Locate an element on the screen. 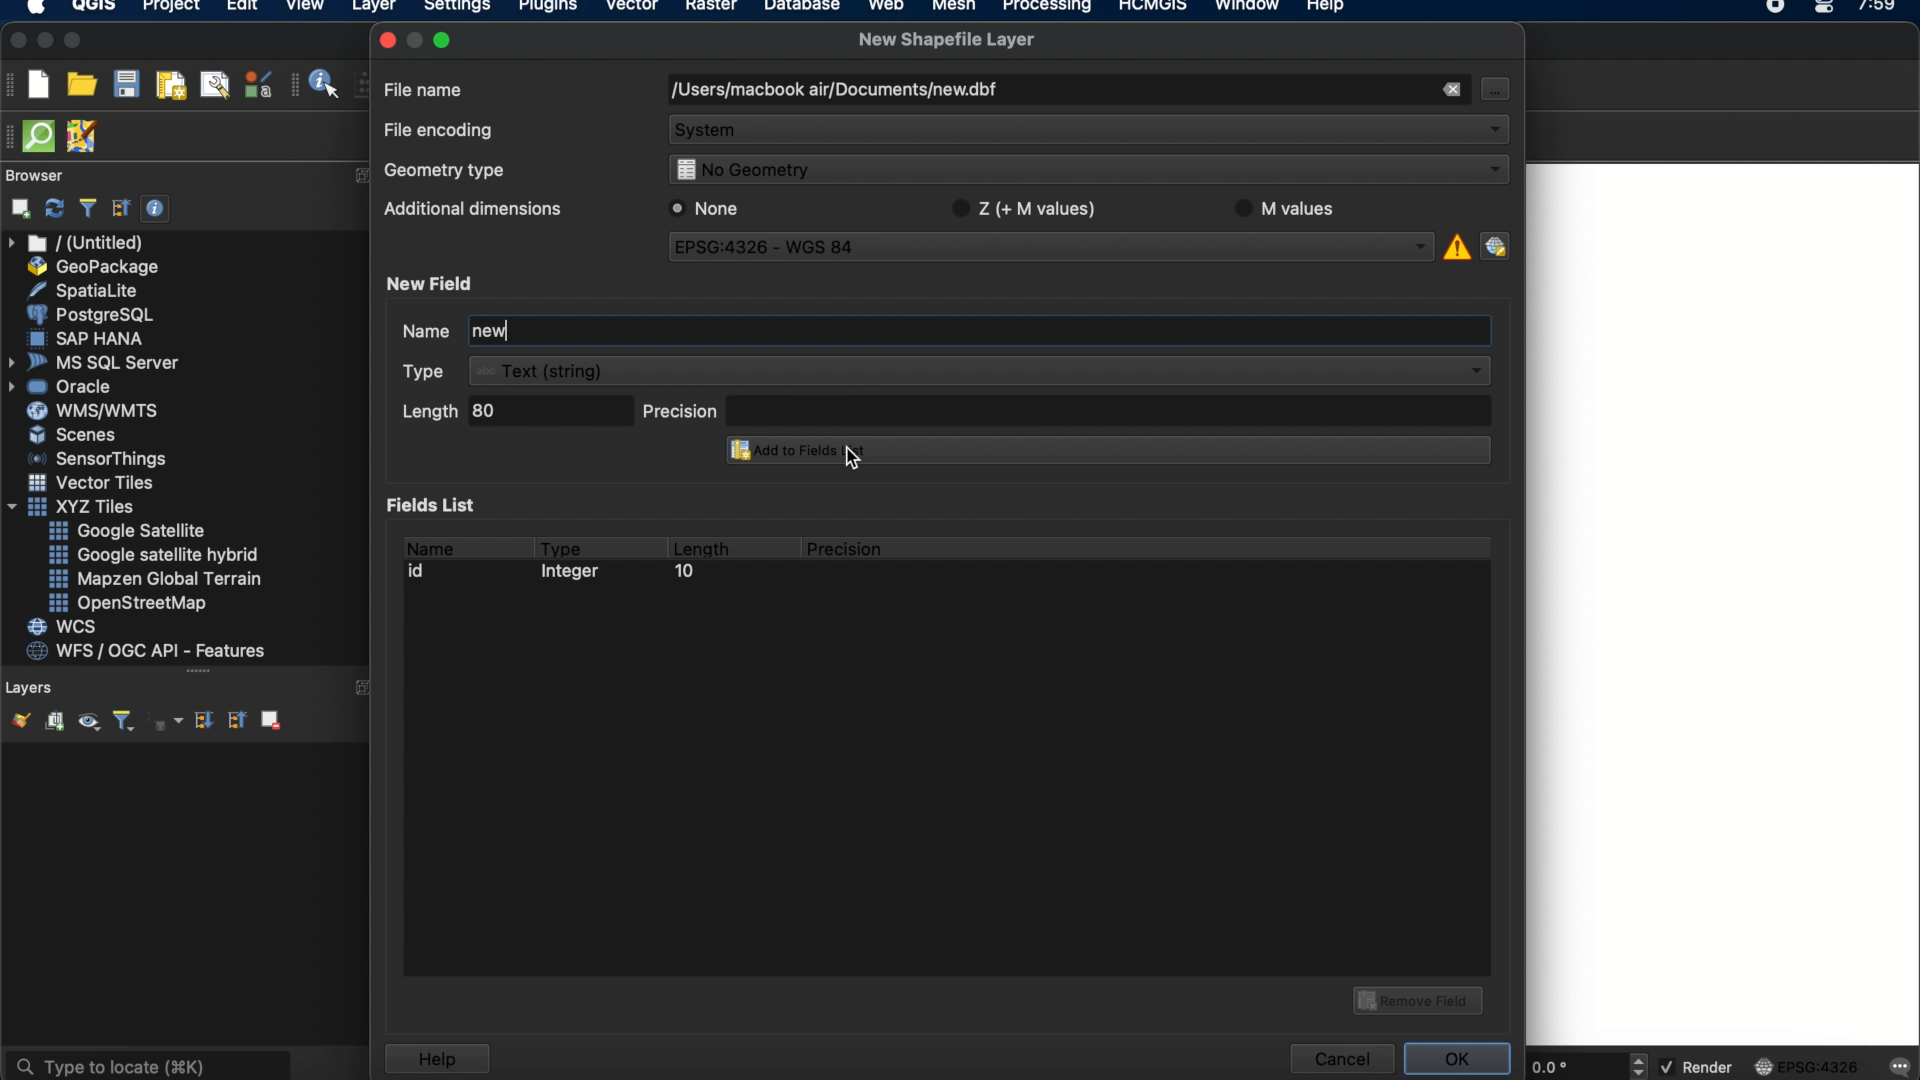 The width and height of the screenshot is (1920, 1080). collapse all is located at coordinates (235, 719).